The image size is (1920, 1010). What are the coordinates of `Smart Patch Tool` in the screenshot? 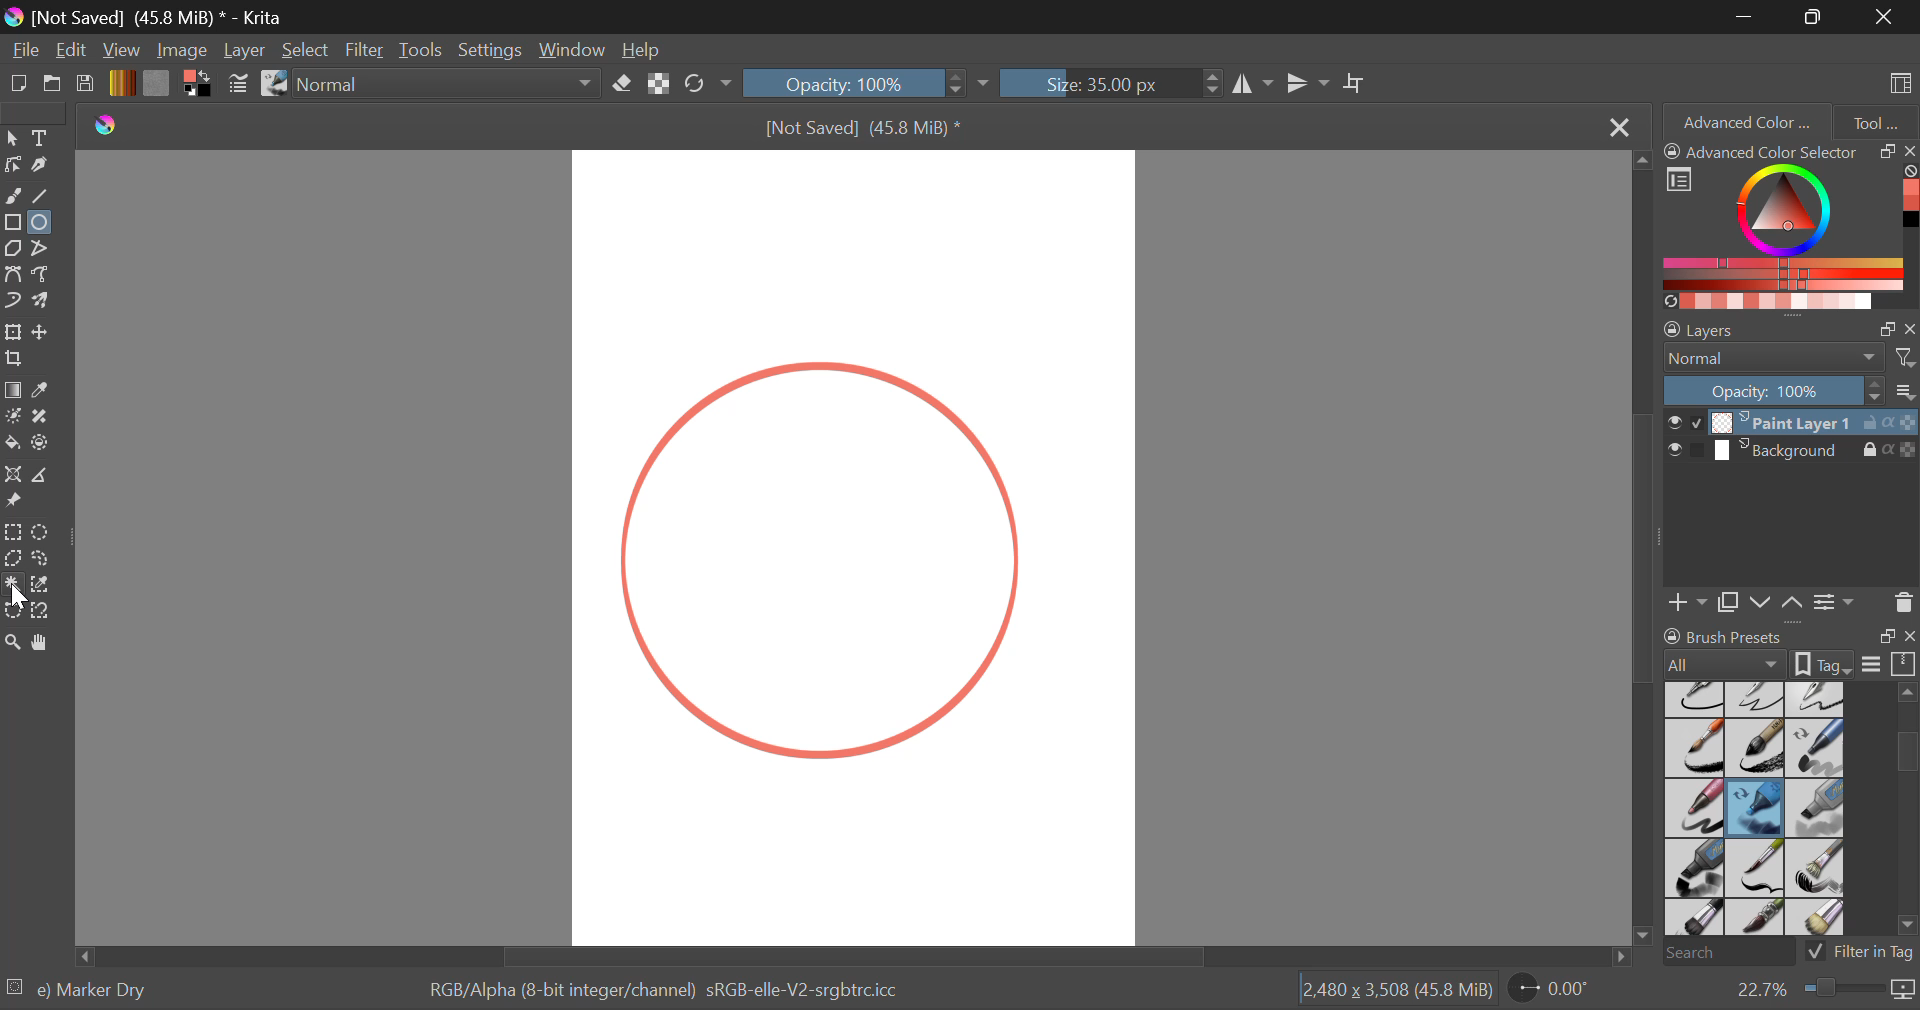 It's located at (44, 418).